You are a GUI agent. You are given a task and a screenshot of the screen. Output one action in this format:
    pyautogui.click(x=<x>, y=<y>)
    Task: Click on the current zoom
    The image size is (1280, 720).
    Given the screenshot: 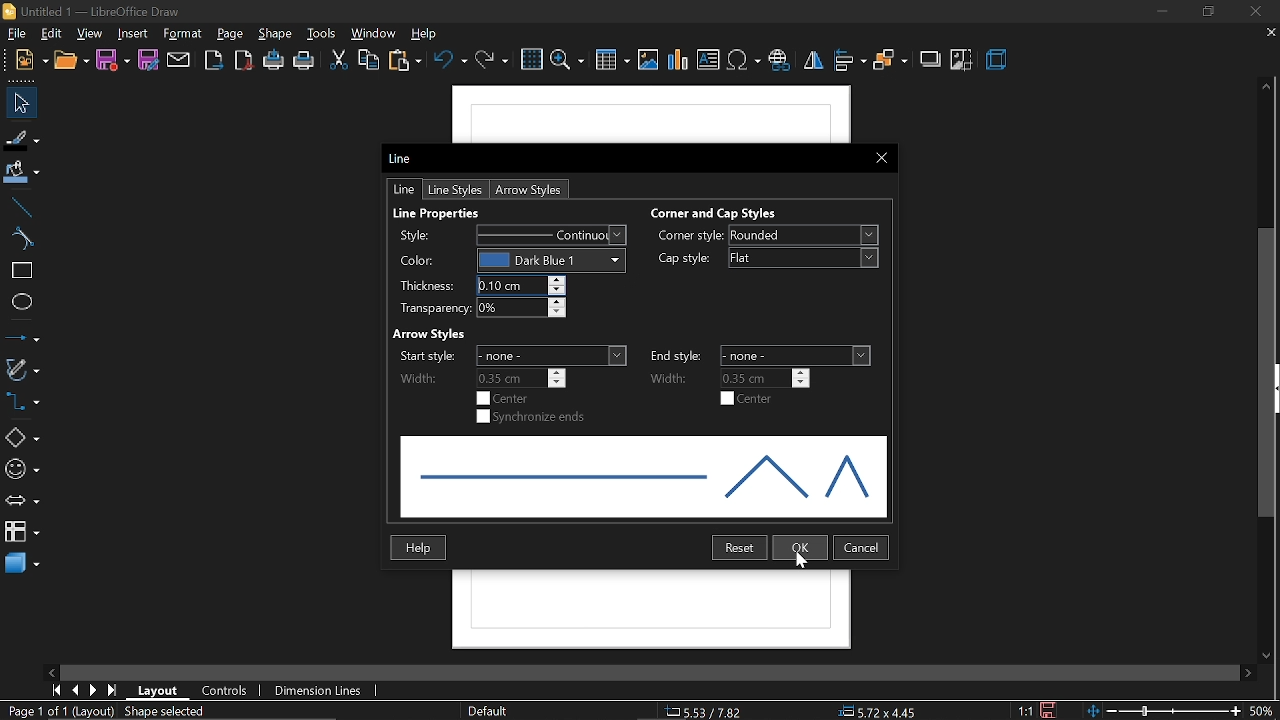 What is the action you would take?
    pyautogui.click(x=1262, y=712)
    